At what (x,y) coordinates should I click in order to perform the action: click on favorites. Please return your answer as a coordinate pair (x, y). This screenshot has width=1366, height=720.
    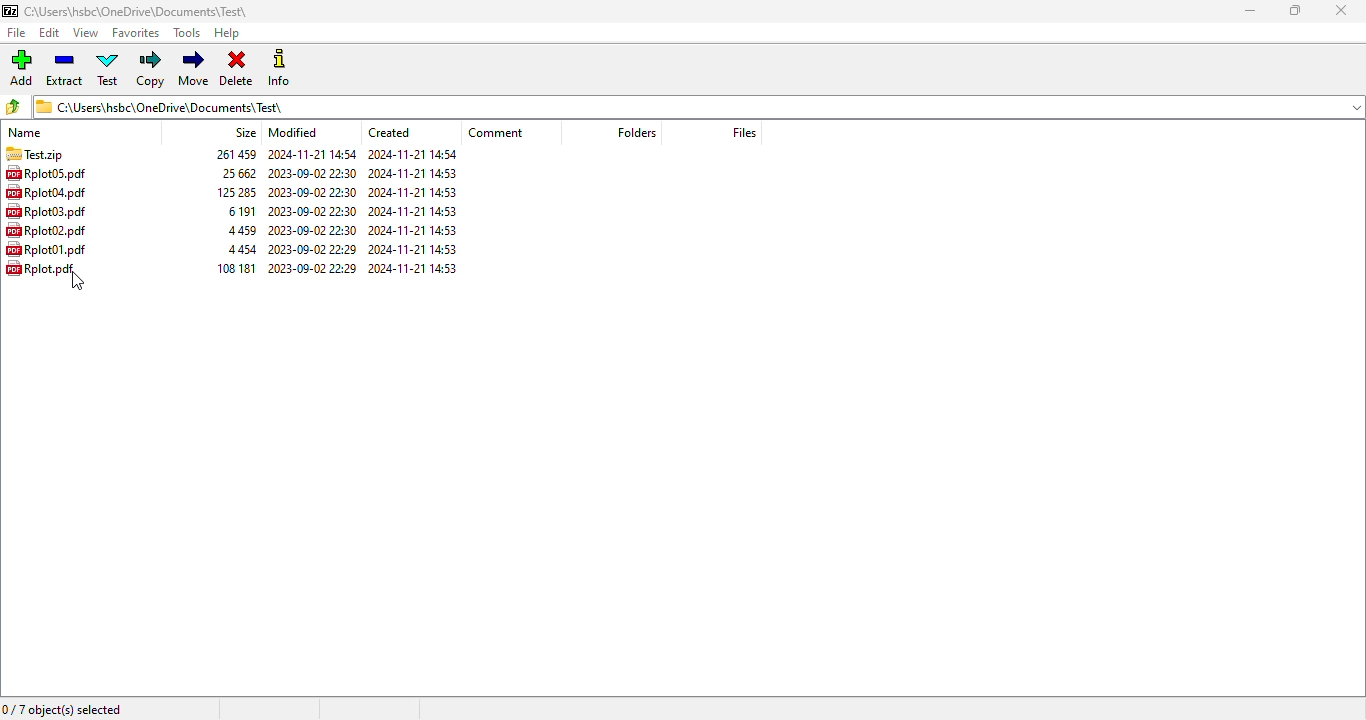
    Looking at the image, I should click on (136, 33).